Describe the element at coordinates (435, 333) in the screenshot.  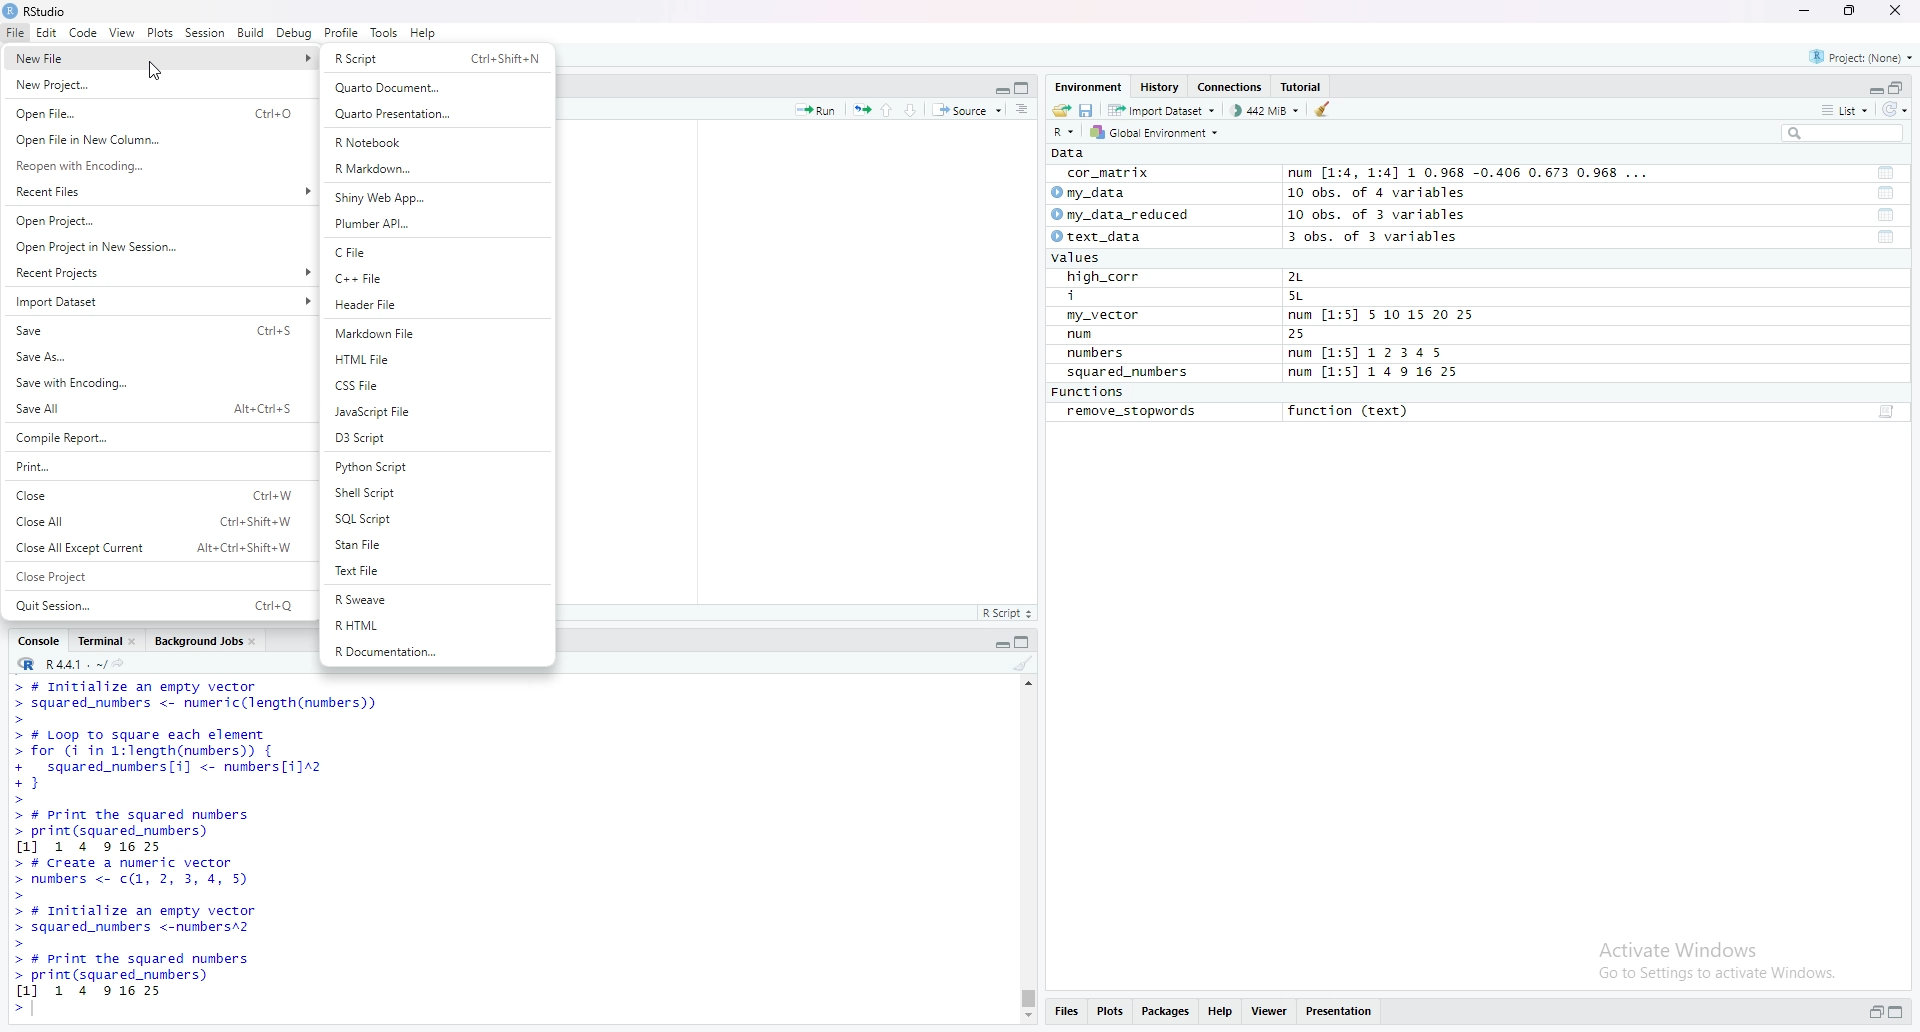
I see `Markdown File` at that location.